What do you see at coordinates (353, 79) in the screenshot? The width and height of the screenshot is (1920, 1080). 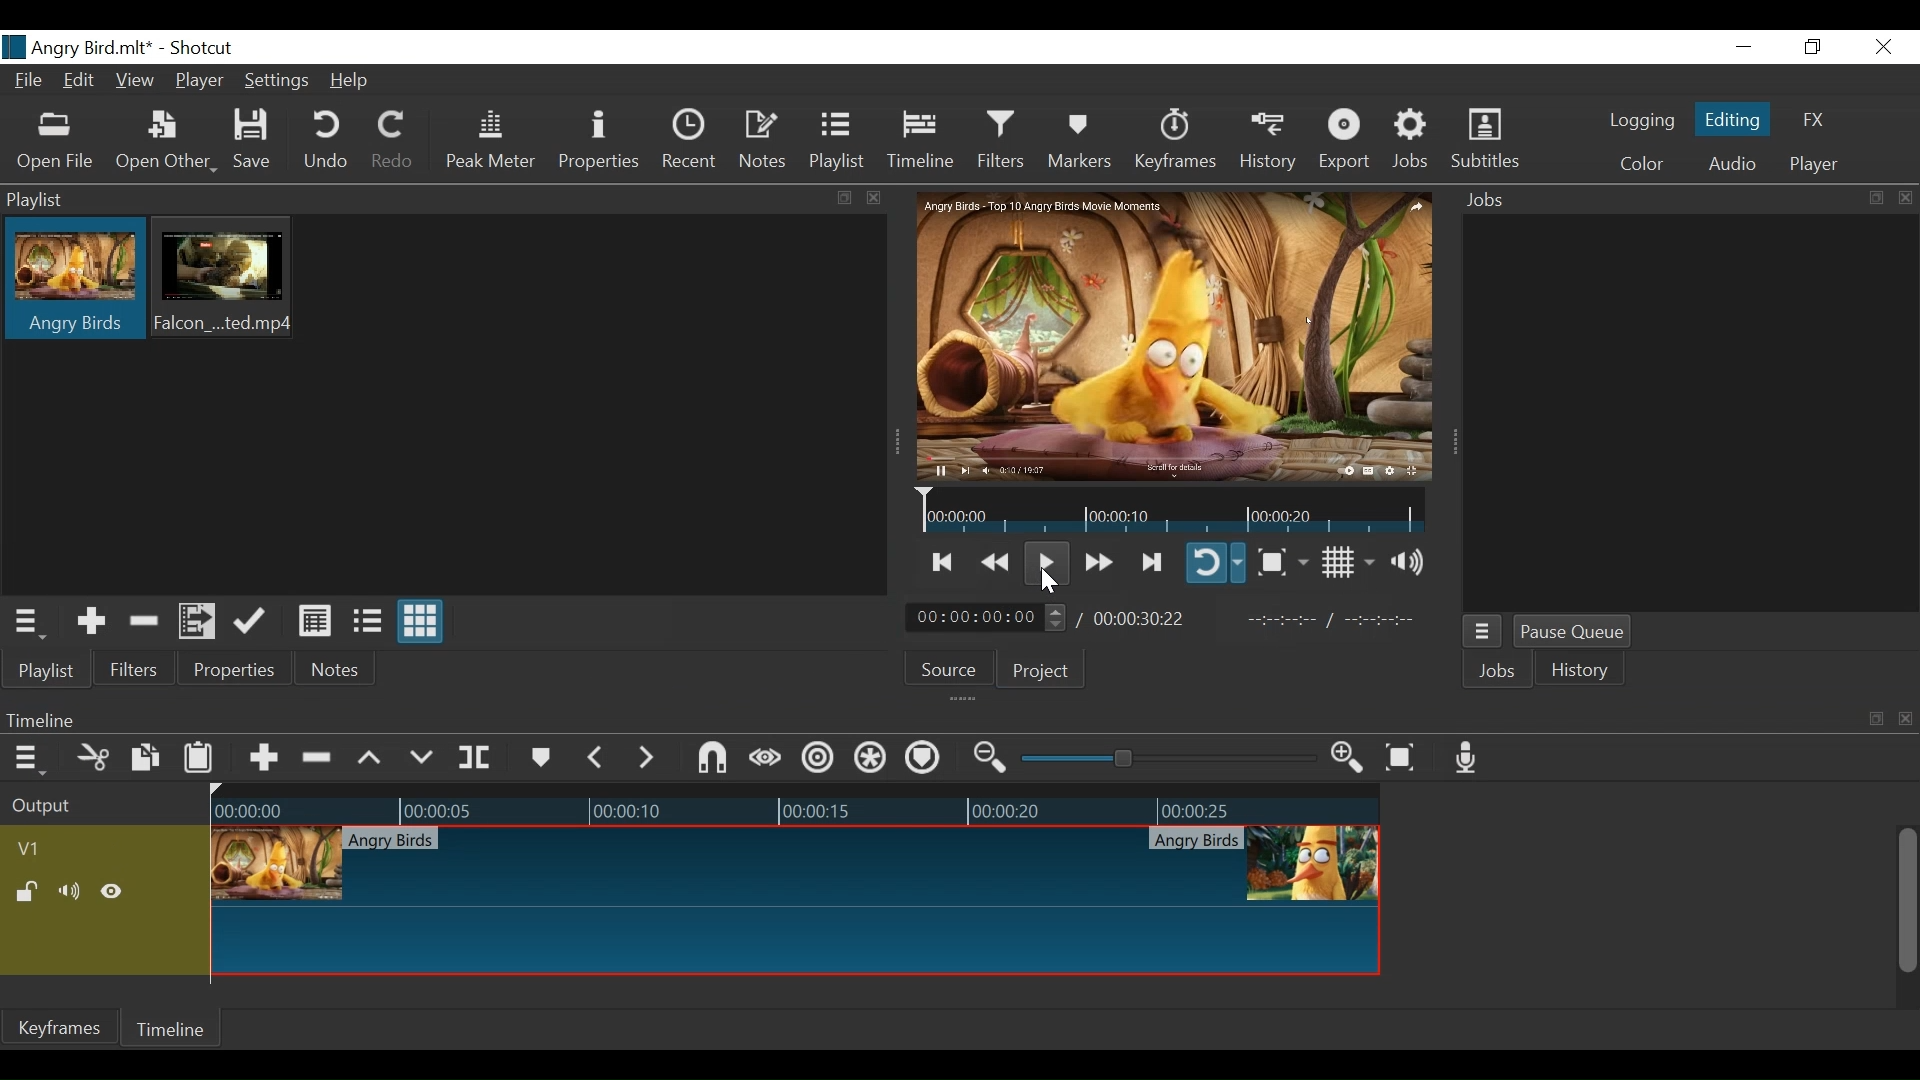 I see `Help` at bounding box center [353, 79].